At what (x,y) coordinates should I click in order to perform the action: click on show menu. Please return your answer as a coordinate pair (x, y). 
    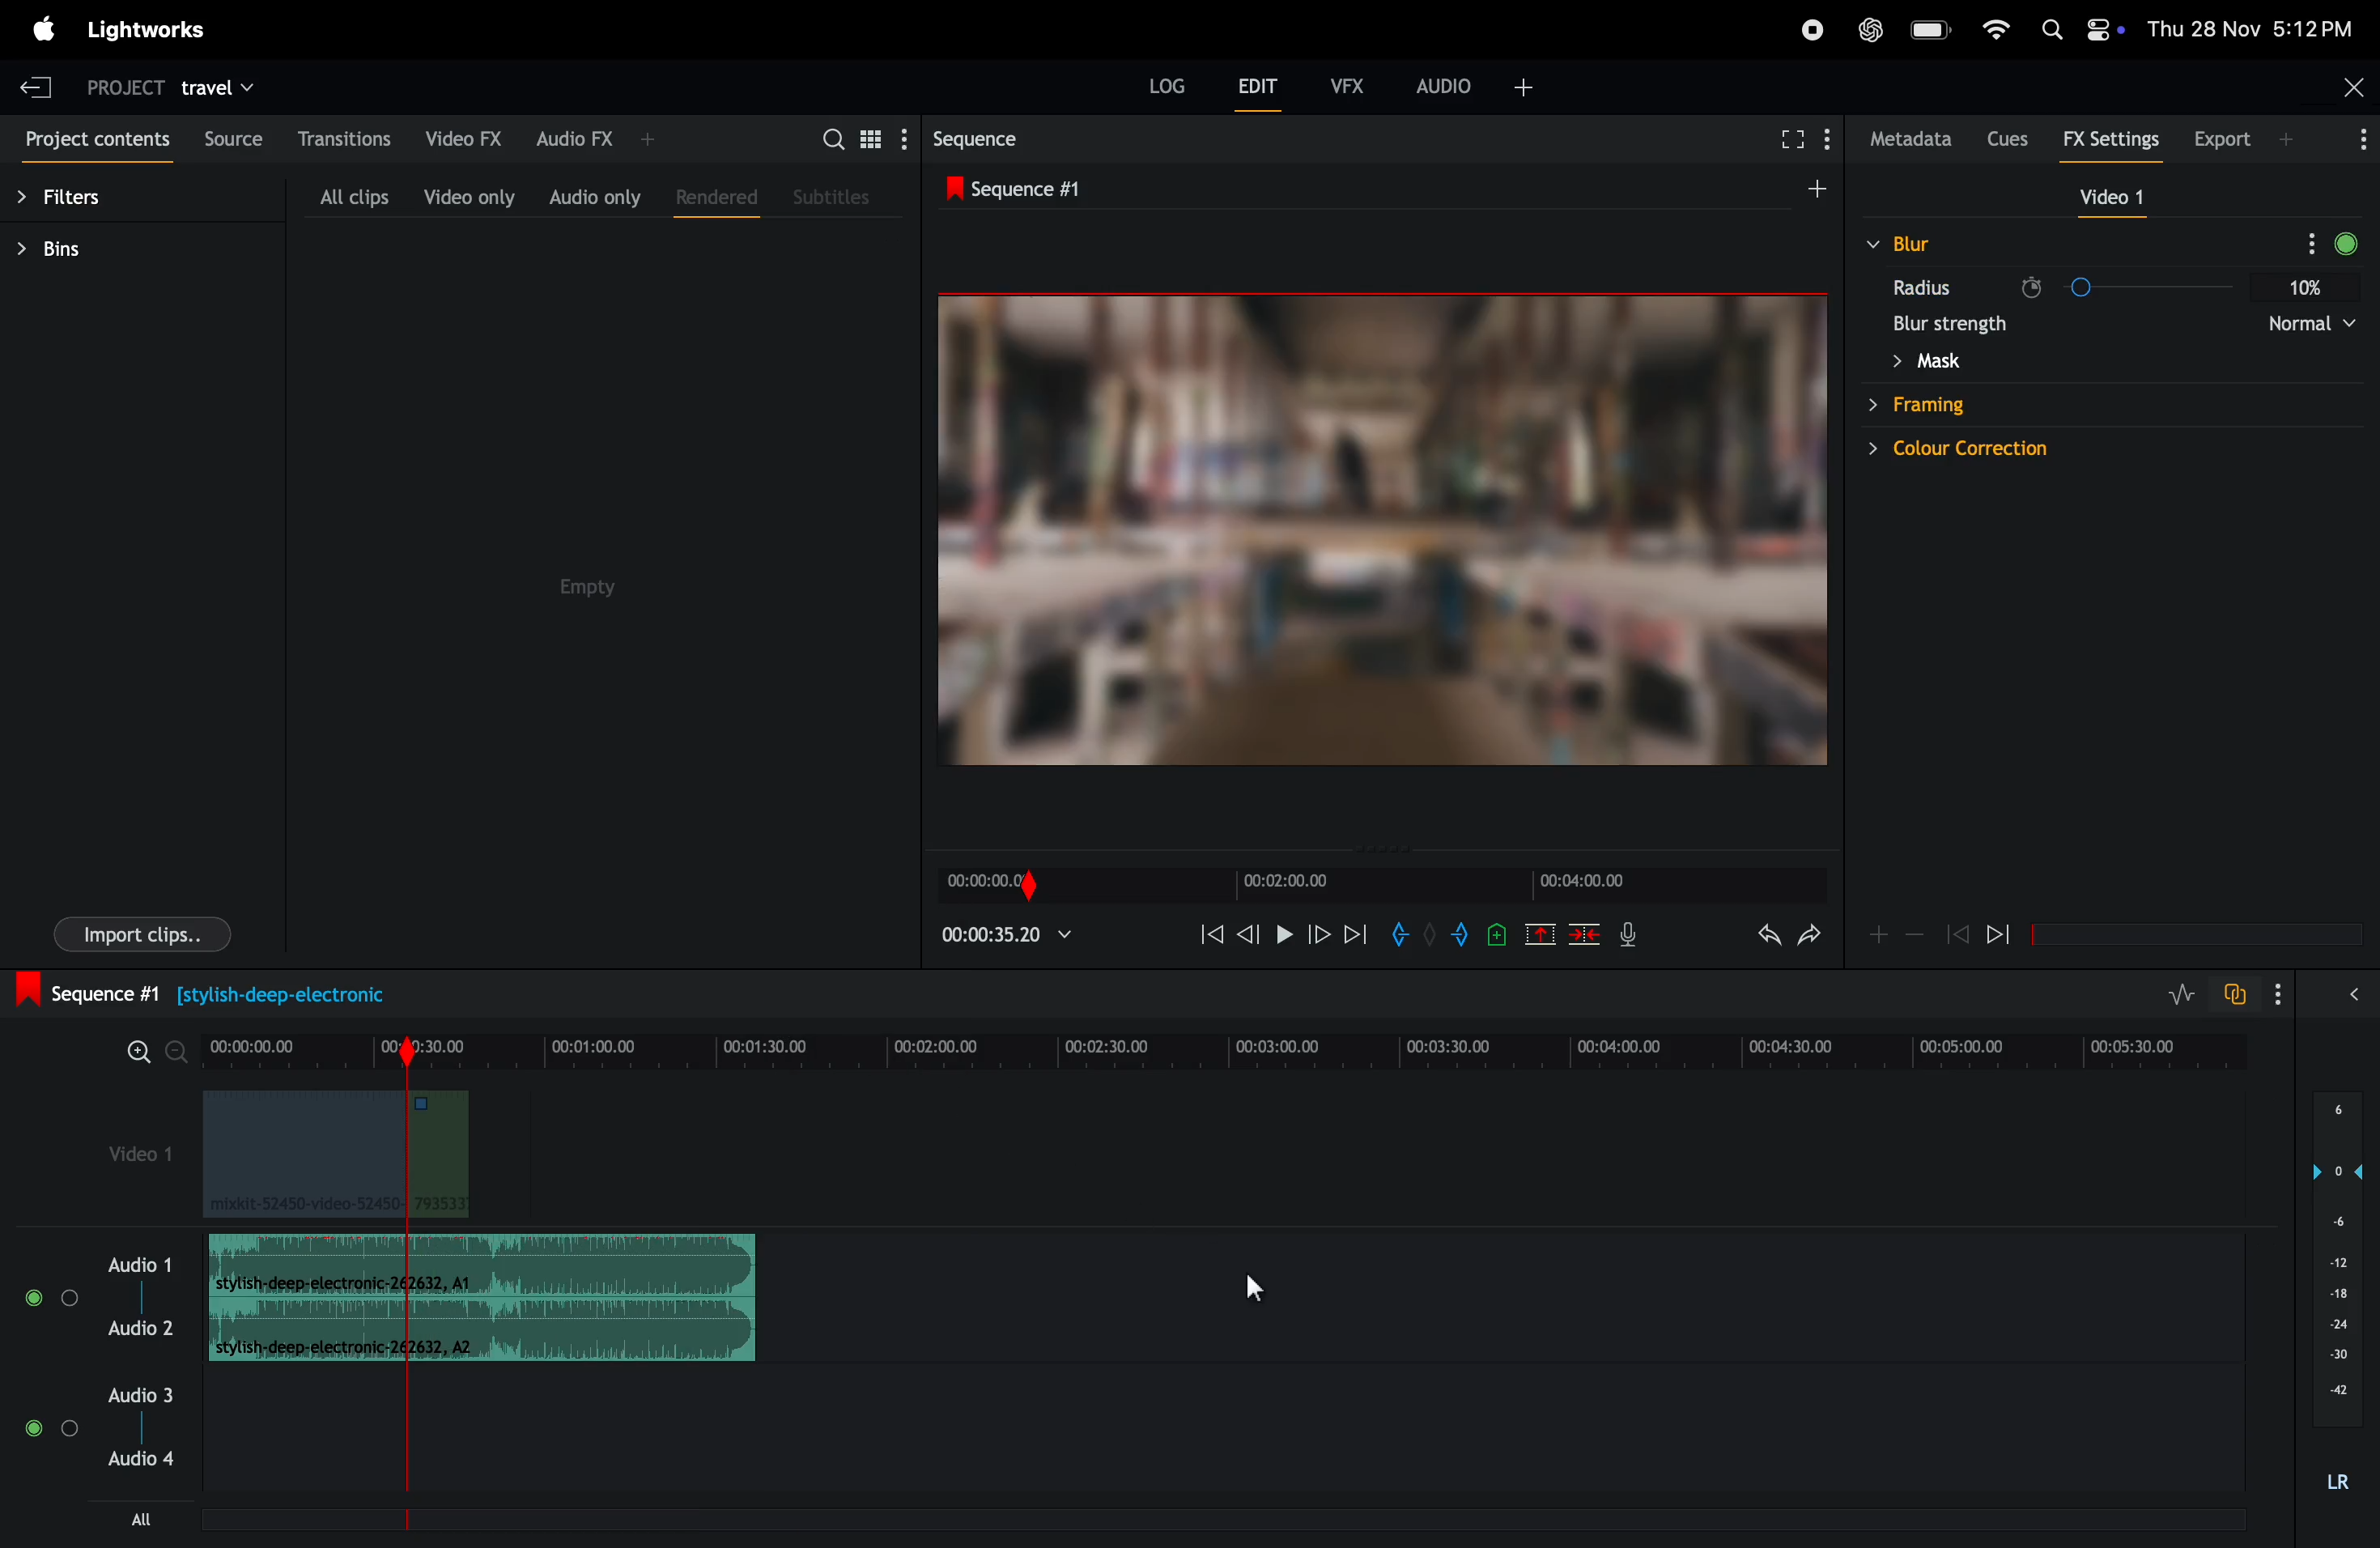
    Looking at the image, I should click on (1823, 140).